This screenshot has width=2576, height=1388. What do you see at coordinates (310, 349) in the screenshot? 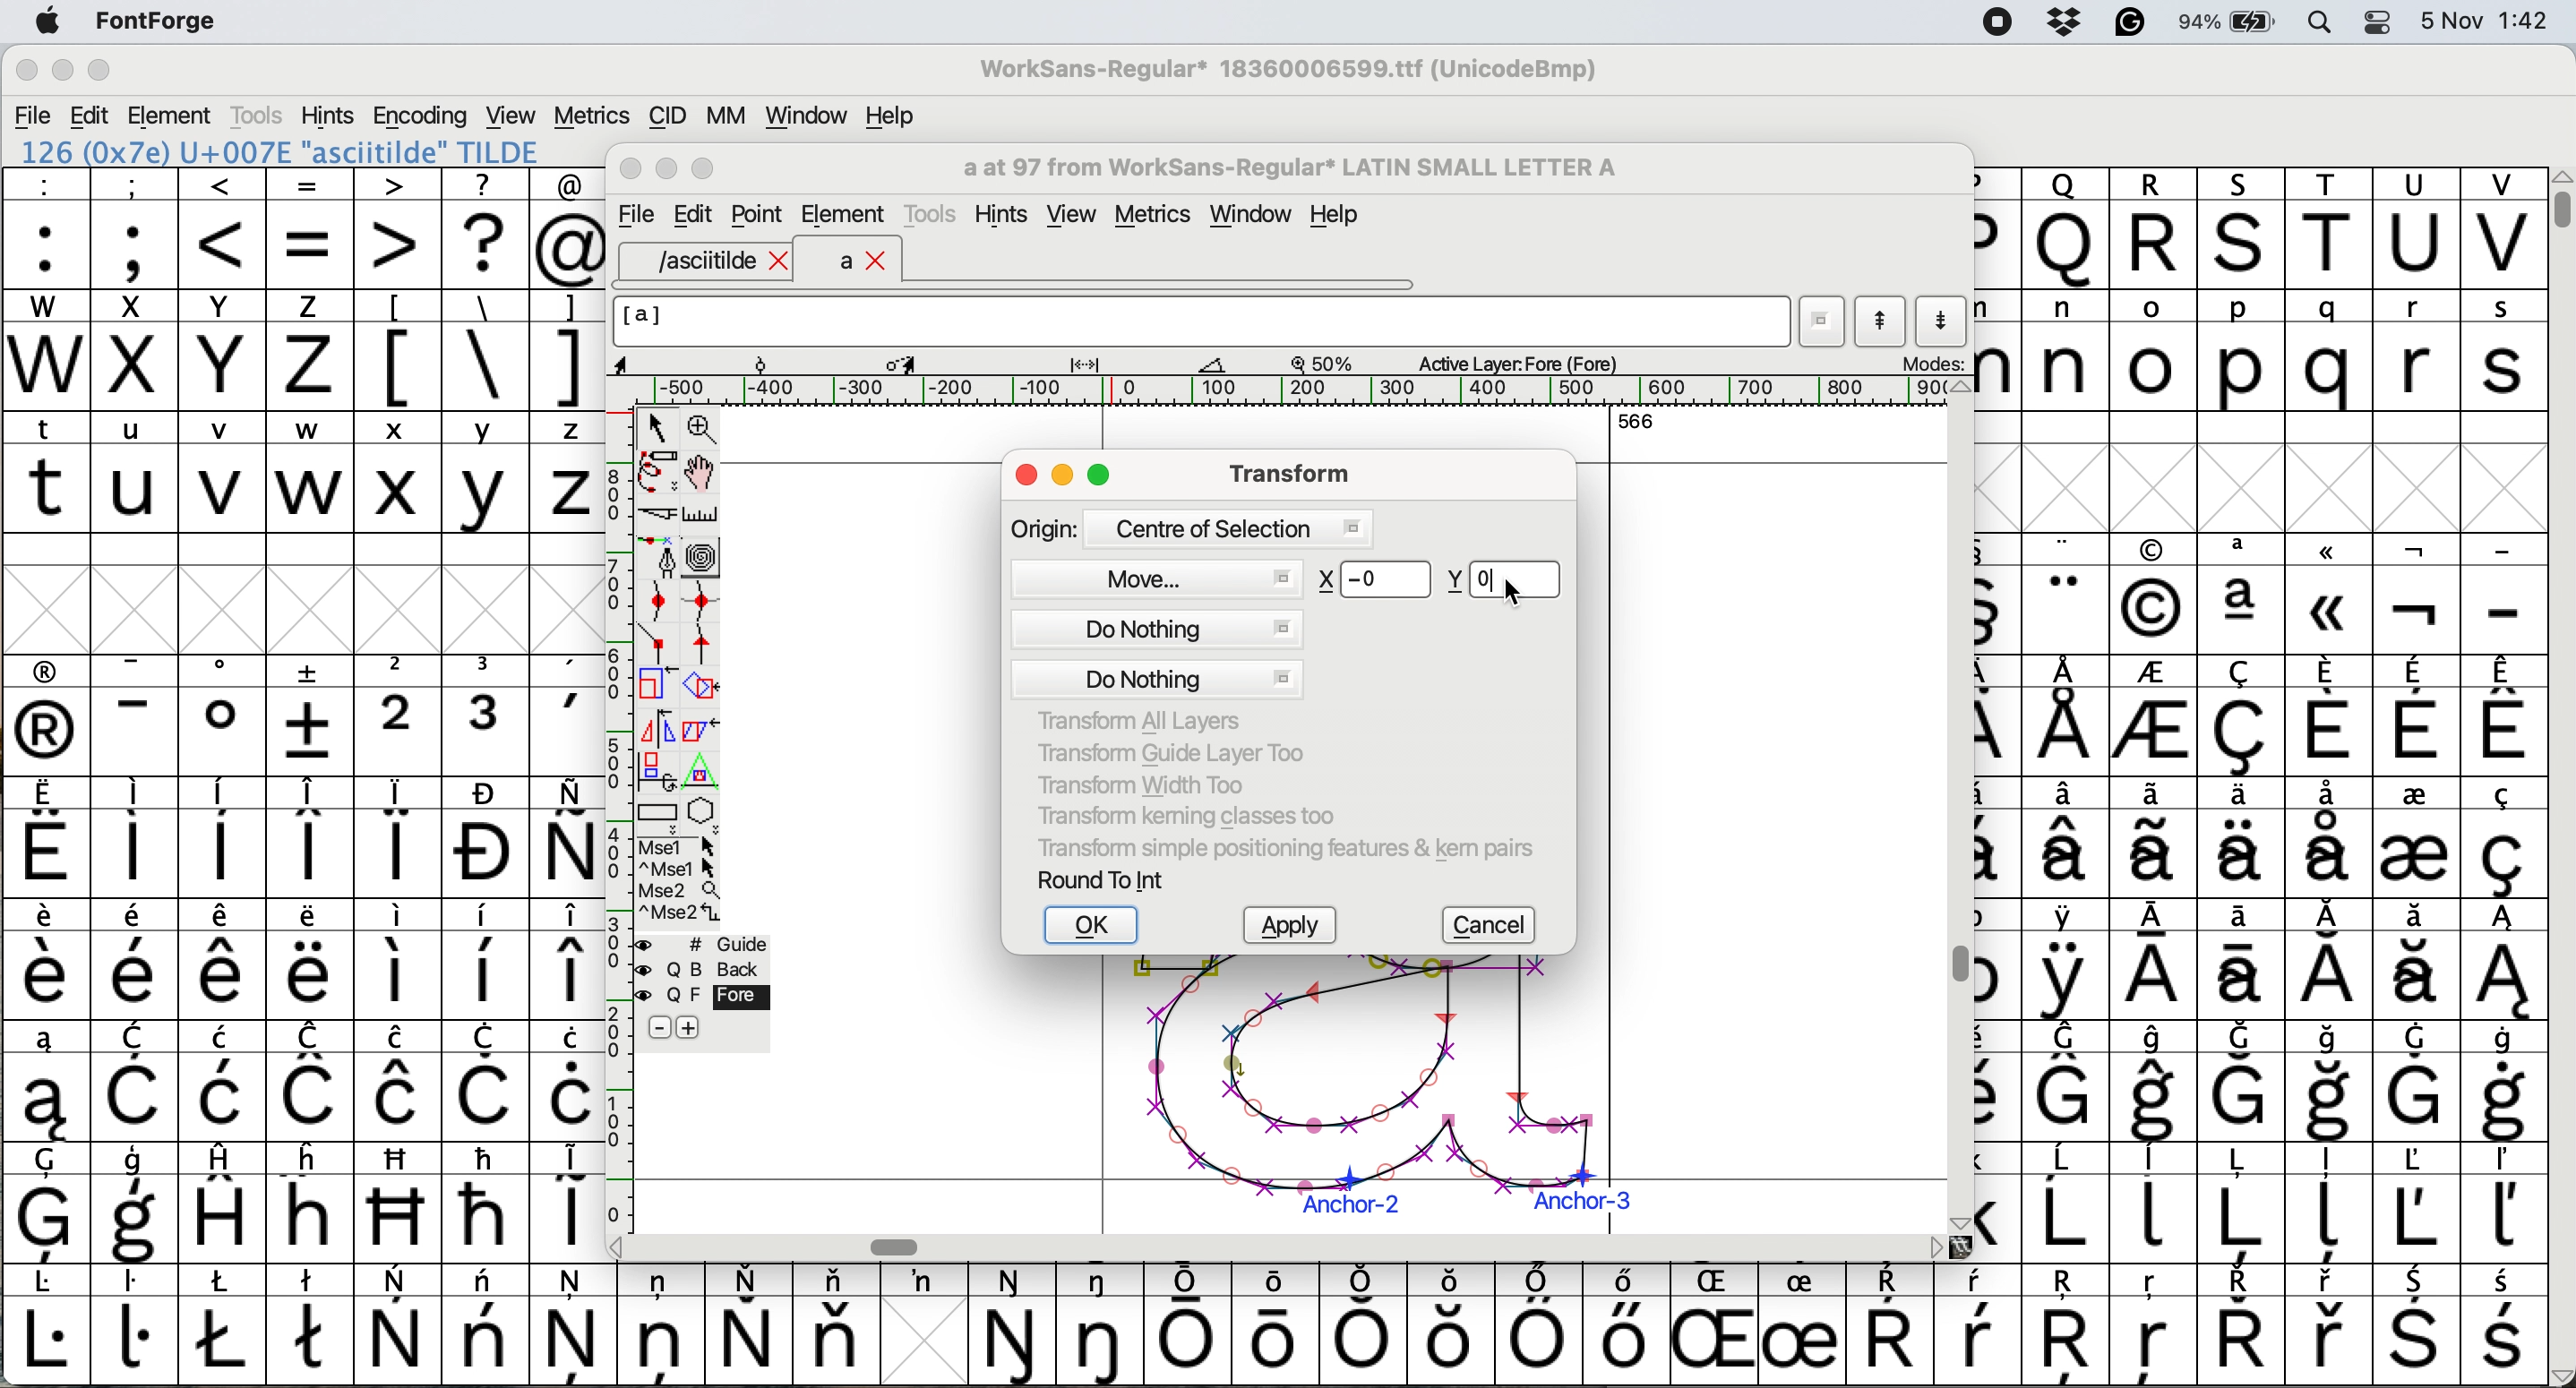
I see `z` at bounding box center [310, 349].